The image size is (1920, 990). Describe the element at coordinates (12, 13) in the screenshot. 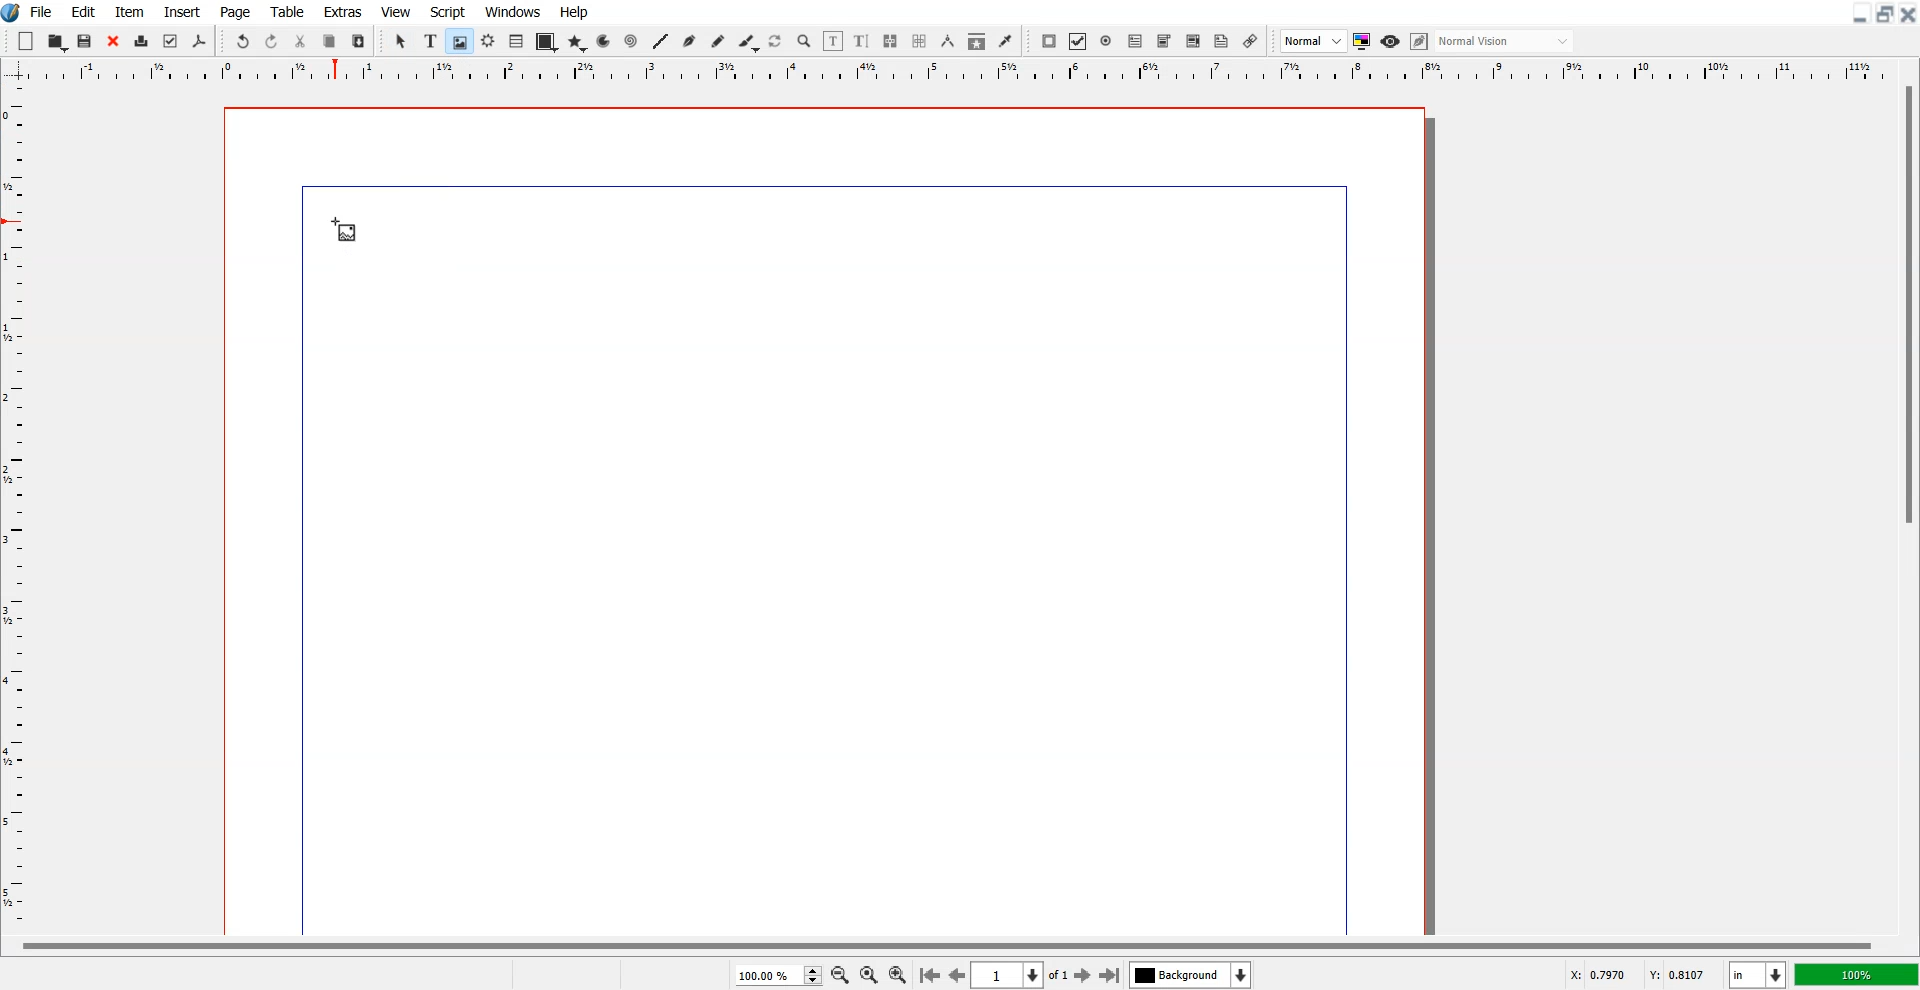

I see `Logo` at that location.